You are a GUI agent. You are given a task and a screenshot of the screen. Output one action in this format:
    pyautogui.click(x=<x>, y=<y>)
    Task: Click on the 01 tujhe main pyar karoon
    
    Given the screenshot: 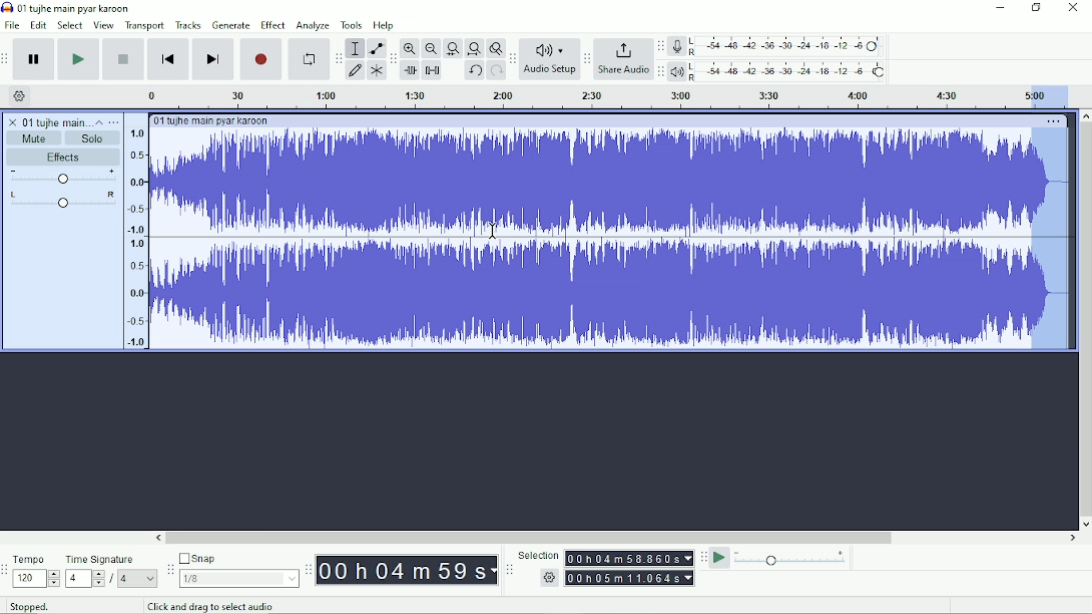 What is the action you would take?
    pyautogui.click(x=76, y=8)
    